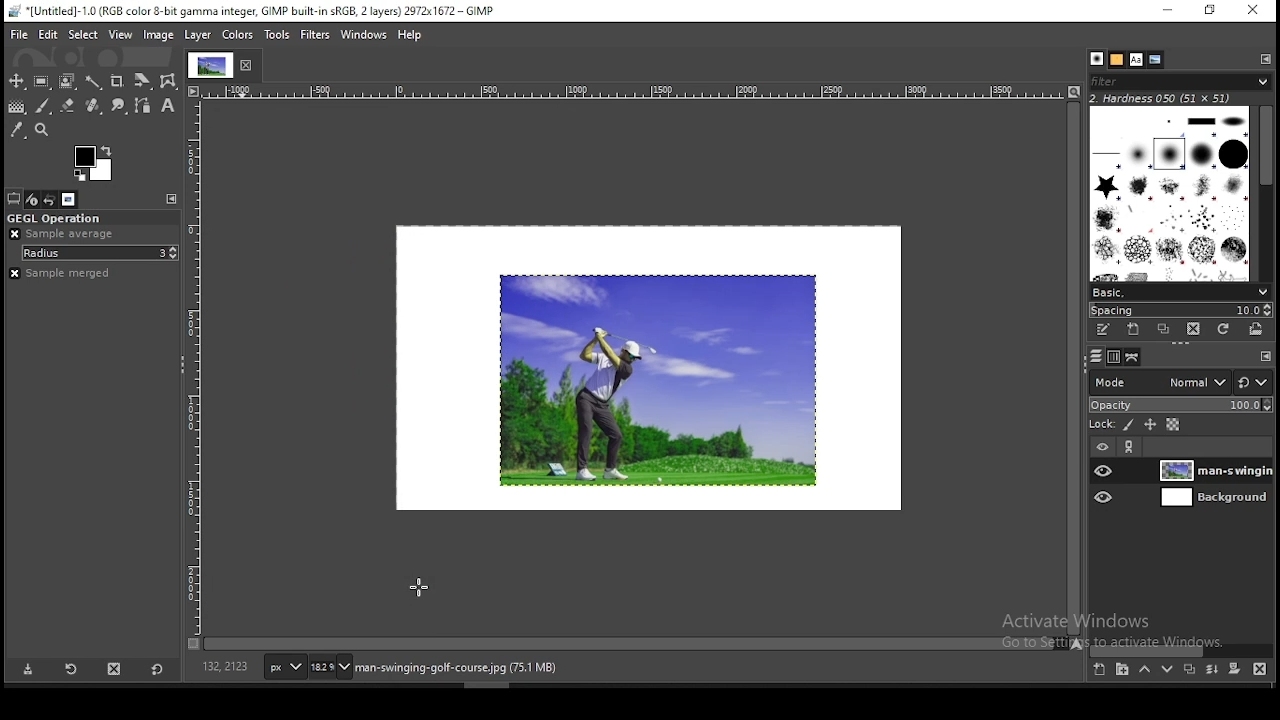  I want to click on images, so click(68, 200).